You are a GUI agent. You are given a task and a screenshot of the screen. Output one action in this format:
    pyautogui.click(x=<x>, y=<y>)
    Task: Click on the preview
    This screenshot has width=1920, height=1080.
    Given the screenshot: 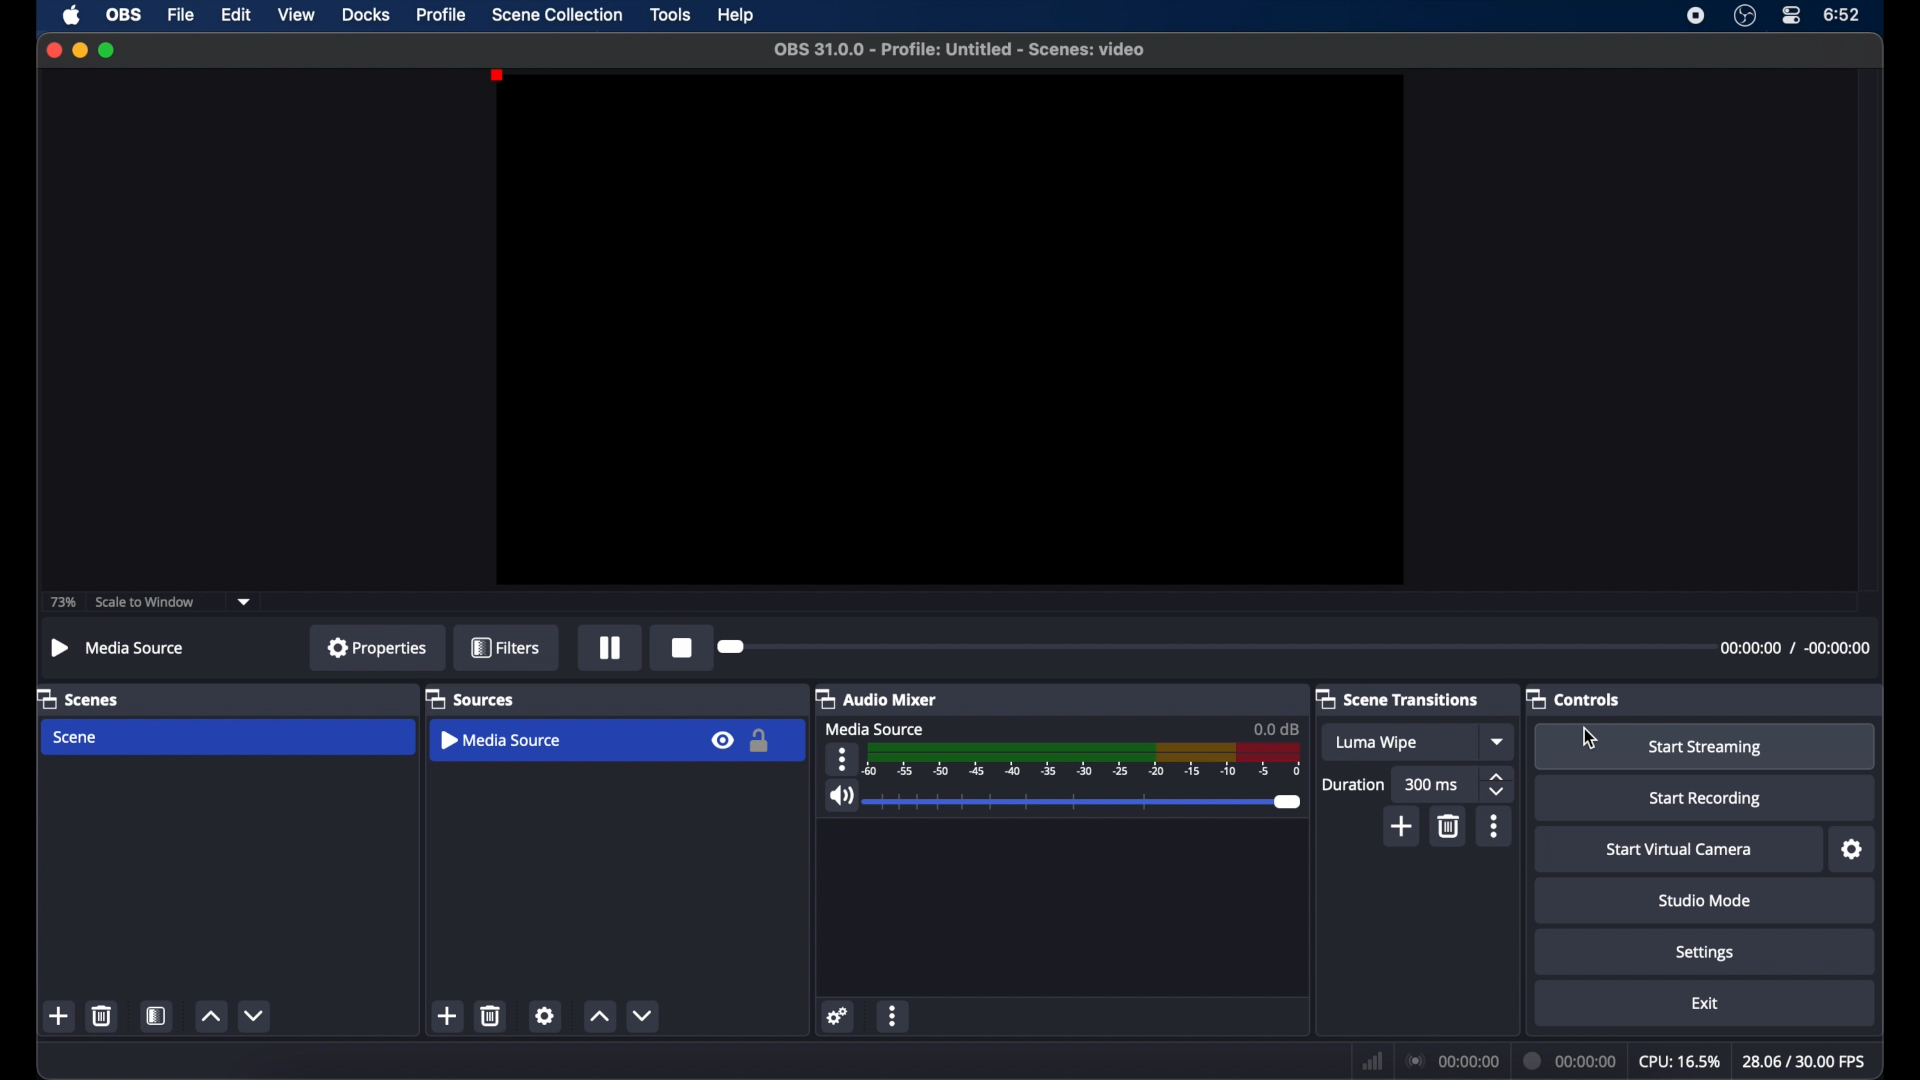 What is the action you would take?
    pyautogui.click(x=952, y=328)
    